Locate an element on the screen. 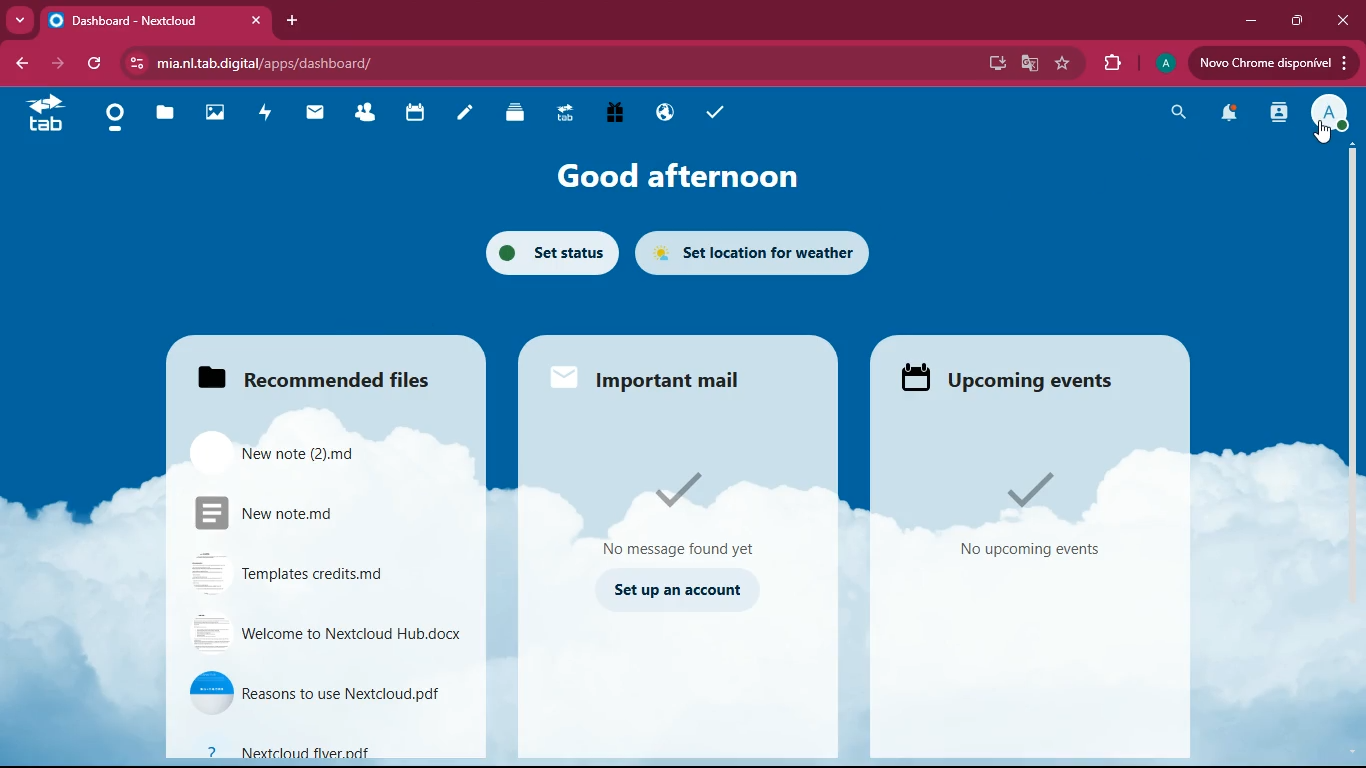  file is located at coordinates (315, 747).